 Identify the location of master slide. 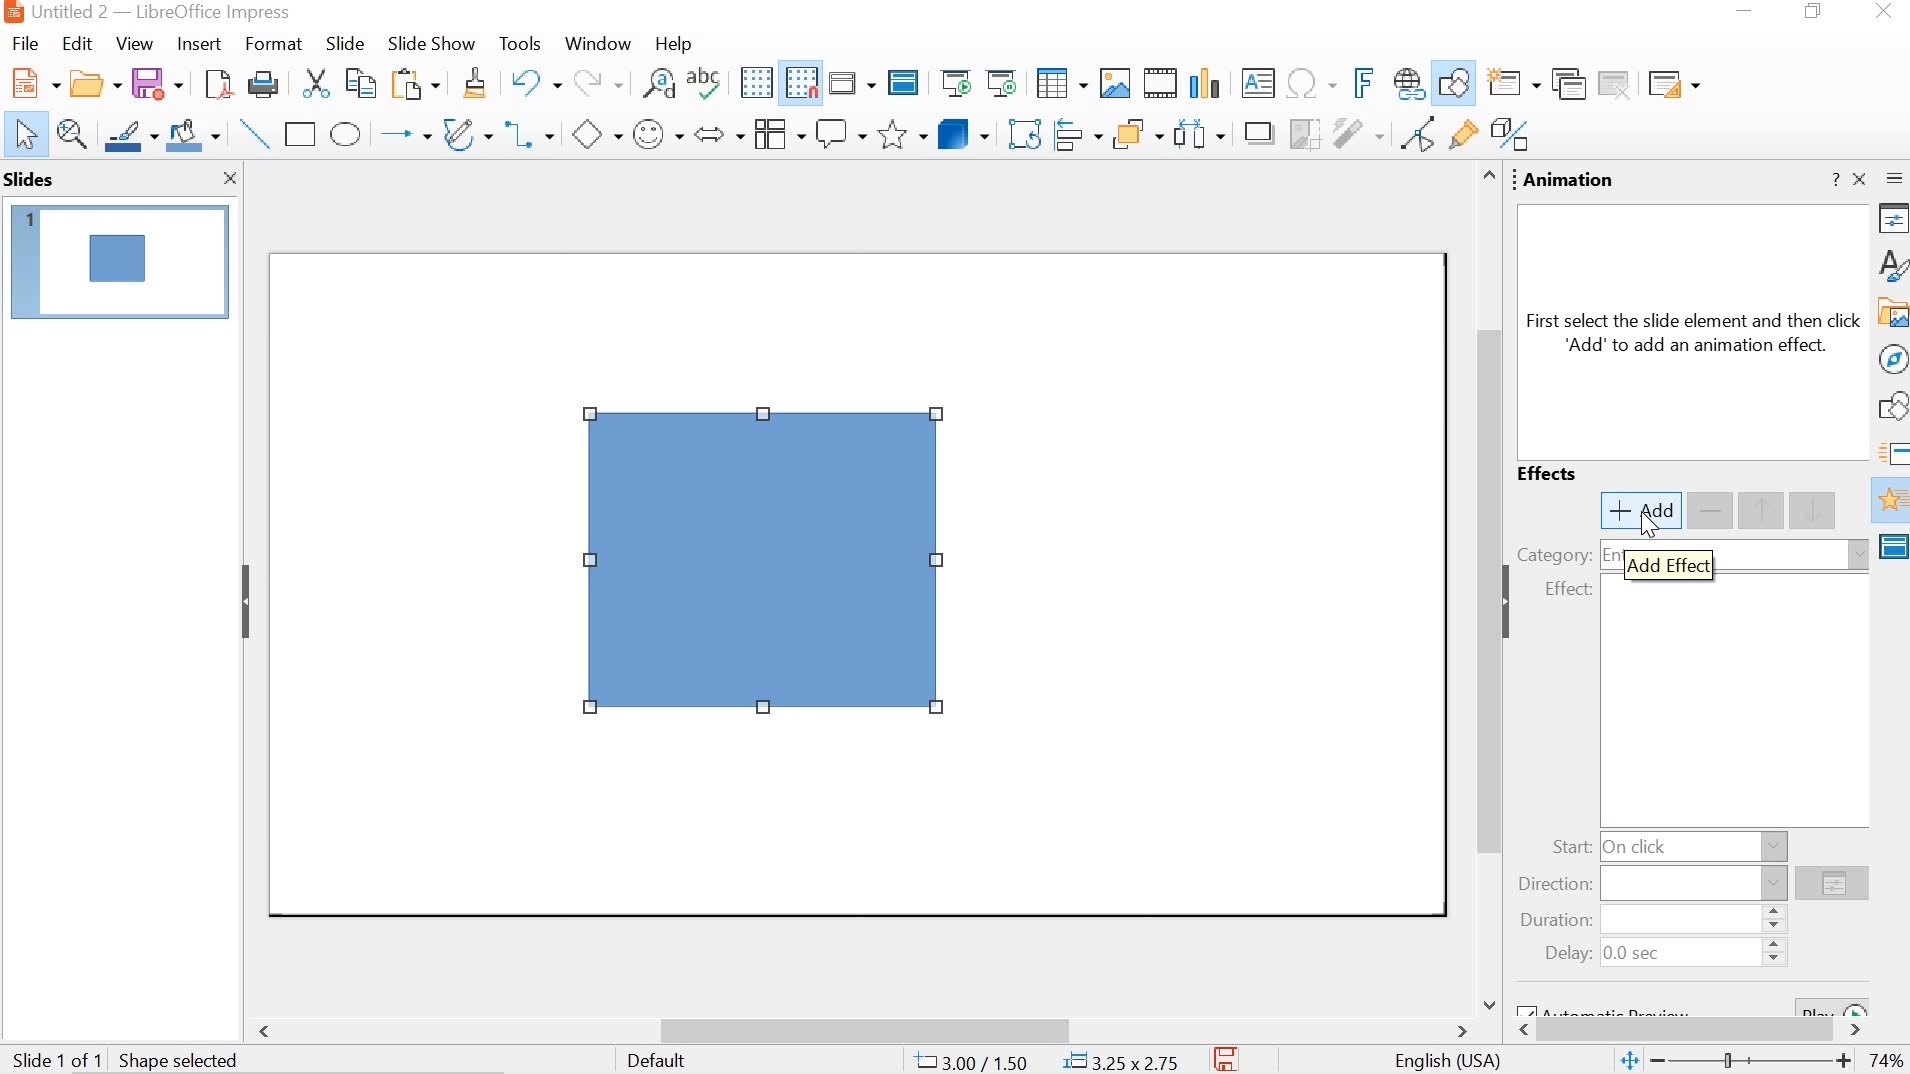
(904, 84).